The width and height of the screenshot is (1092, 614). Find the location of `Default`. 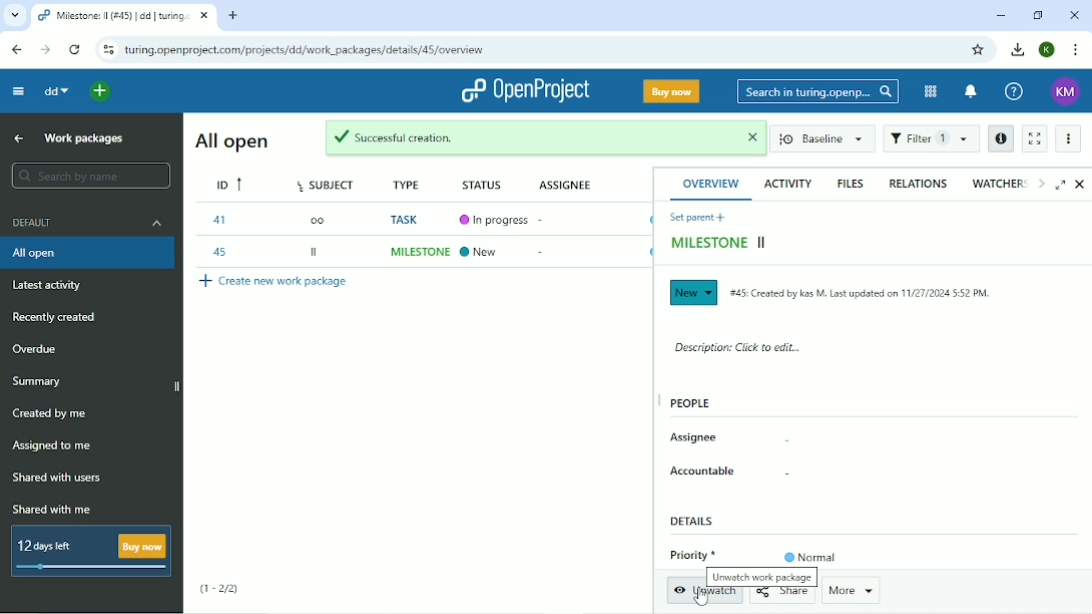

Default is located at coordinates (88, 222).